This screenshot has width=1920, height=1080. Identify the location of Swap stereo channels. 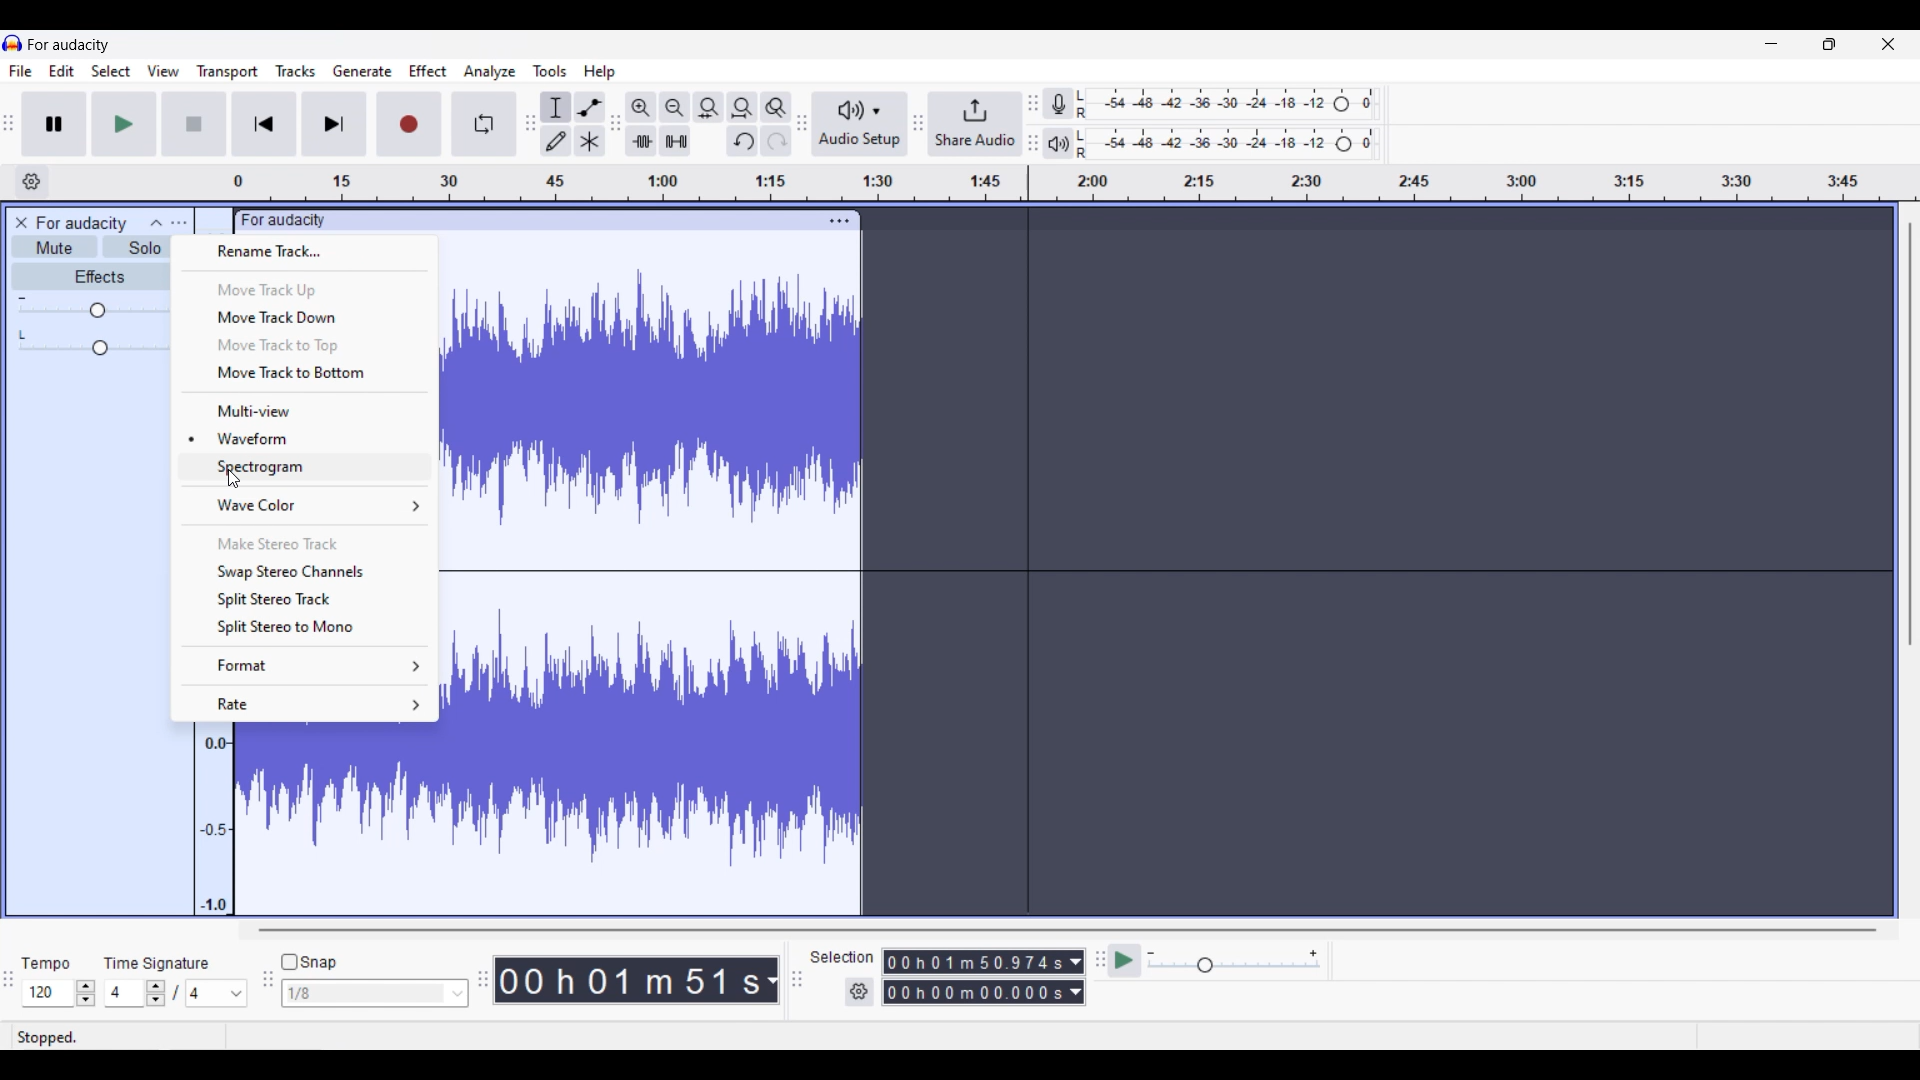
(306, 571).